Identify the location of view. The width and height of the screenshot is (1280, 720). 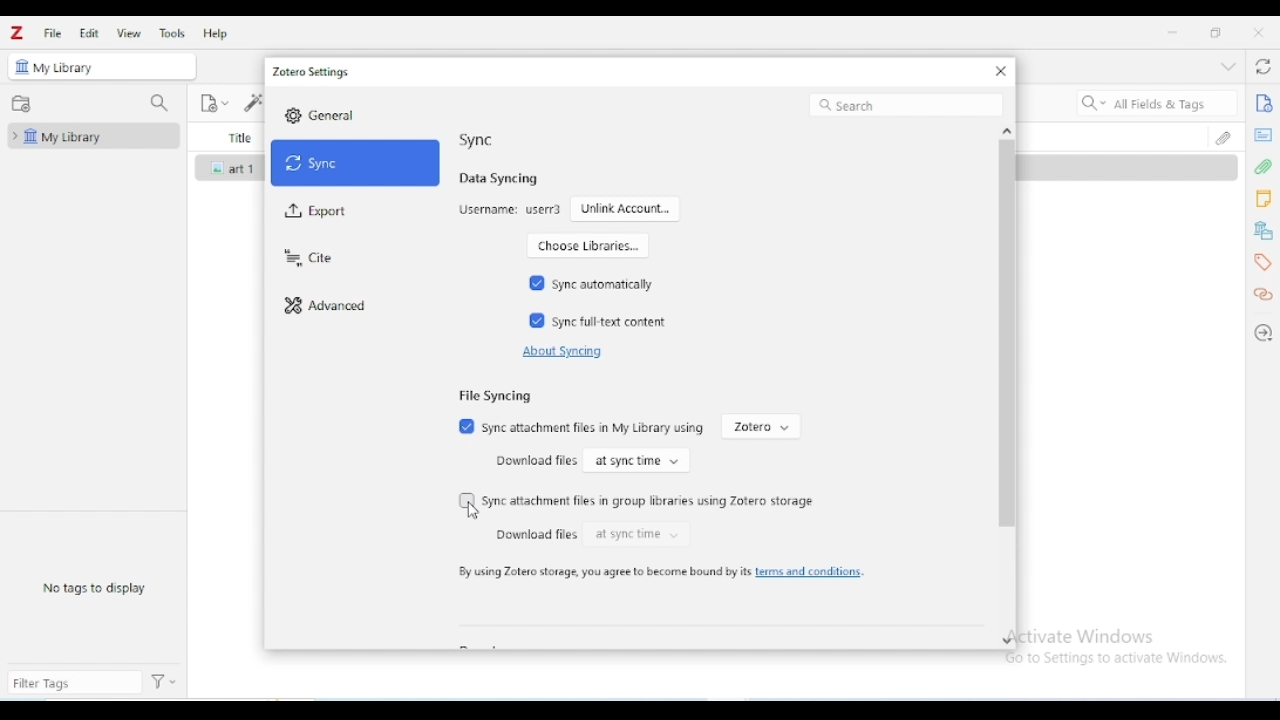
(130, 33).